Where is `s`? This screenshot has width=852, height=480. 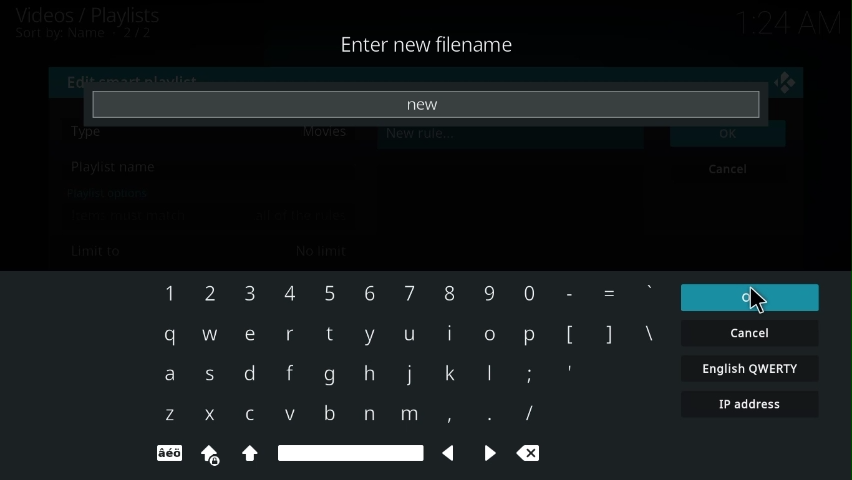
s is located at coordinates (207, 376).